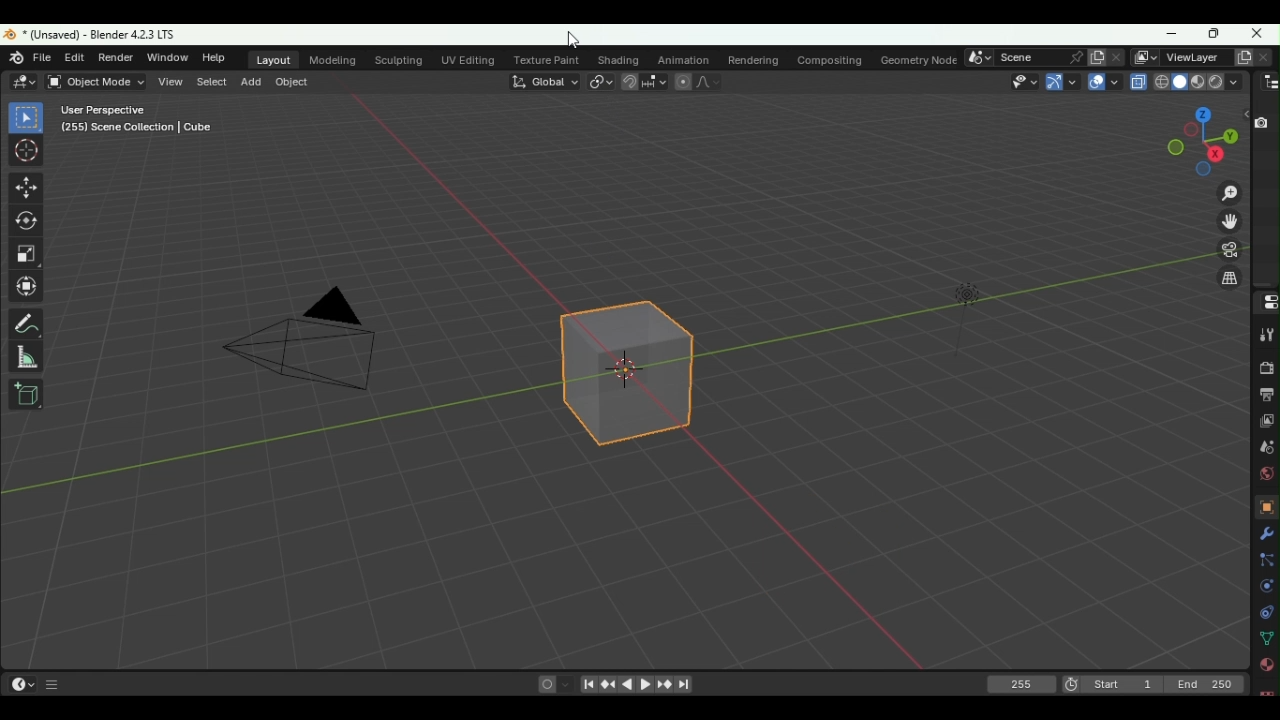 This screenshot has height=720, width=1280. What do you see at coordinates (1240, 57) in the screenshot?
I see `Add view layer` at bounding box center [1240, 57].